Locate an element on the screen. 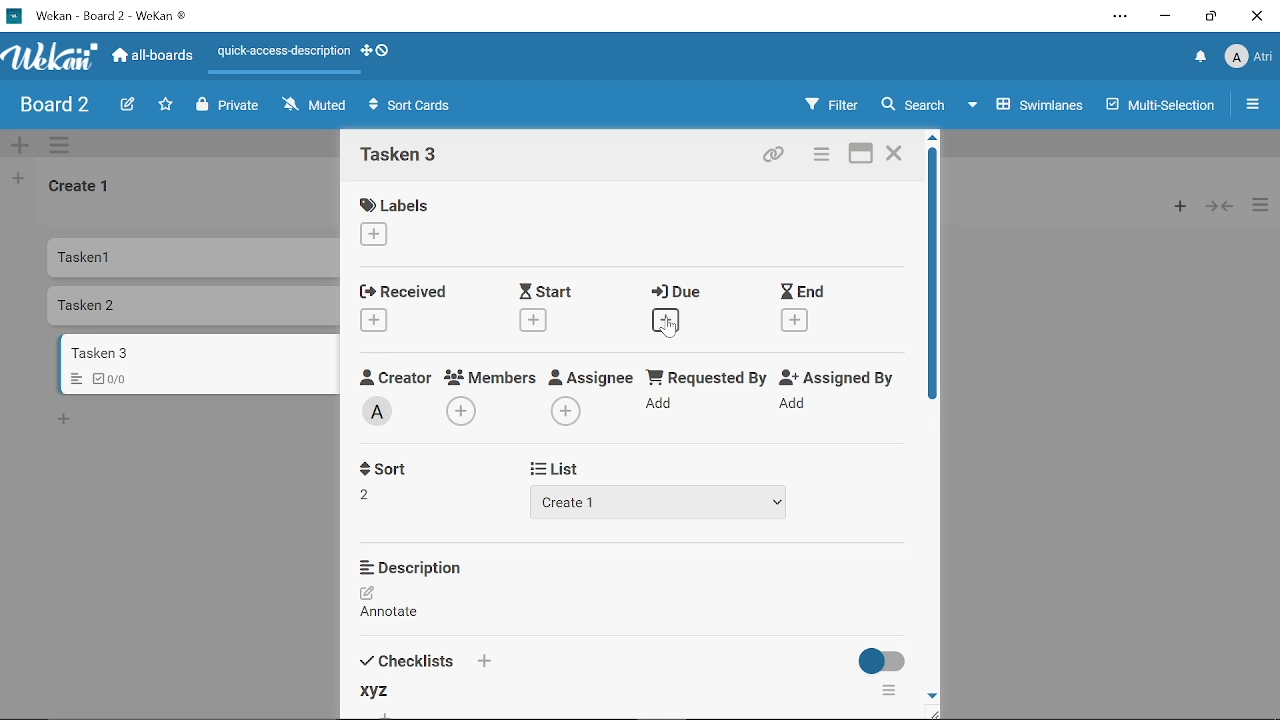  Minimize is located at coordinates (1166, 17).